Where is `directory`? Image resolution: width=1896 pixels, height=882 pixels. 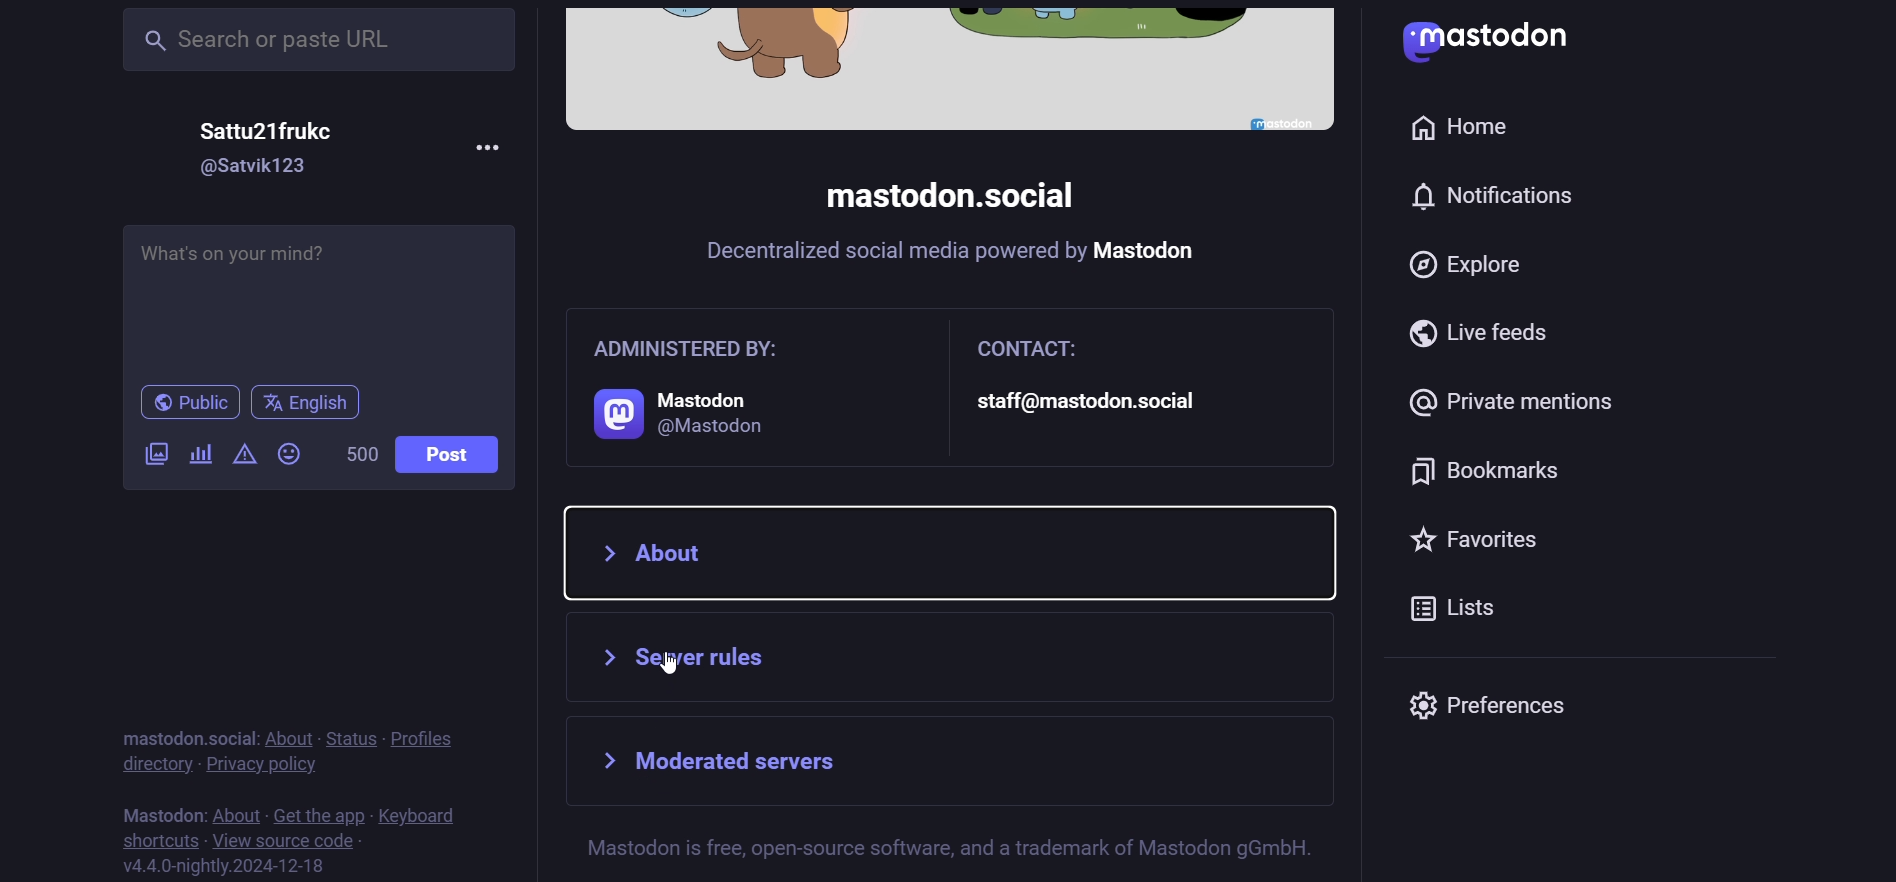
directory is located at coordinates (152, 764).